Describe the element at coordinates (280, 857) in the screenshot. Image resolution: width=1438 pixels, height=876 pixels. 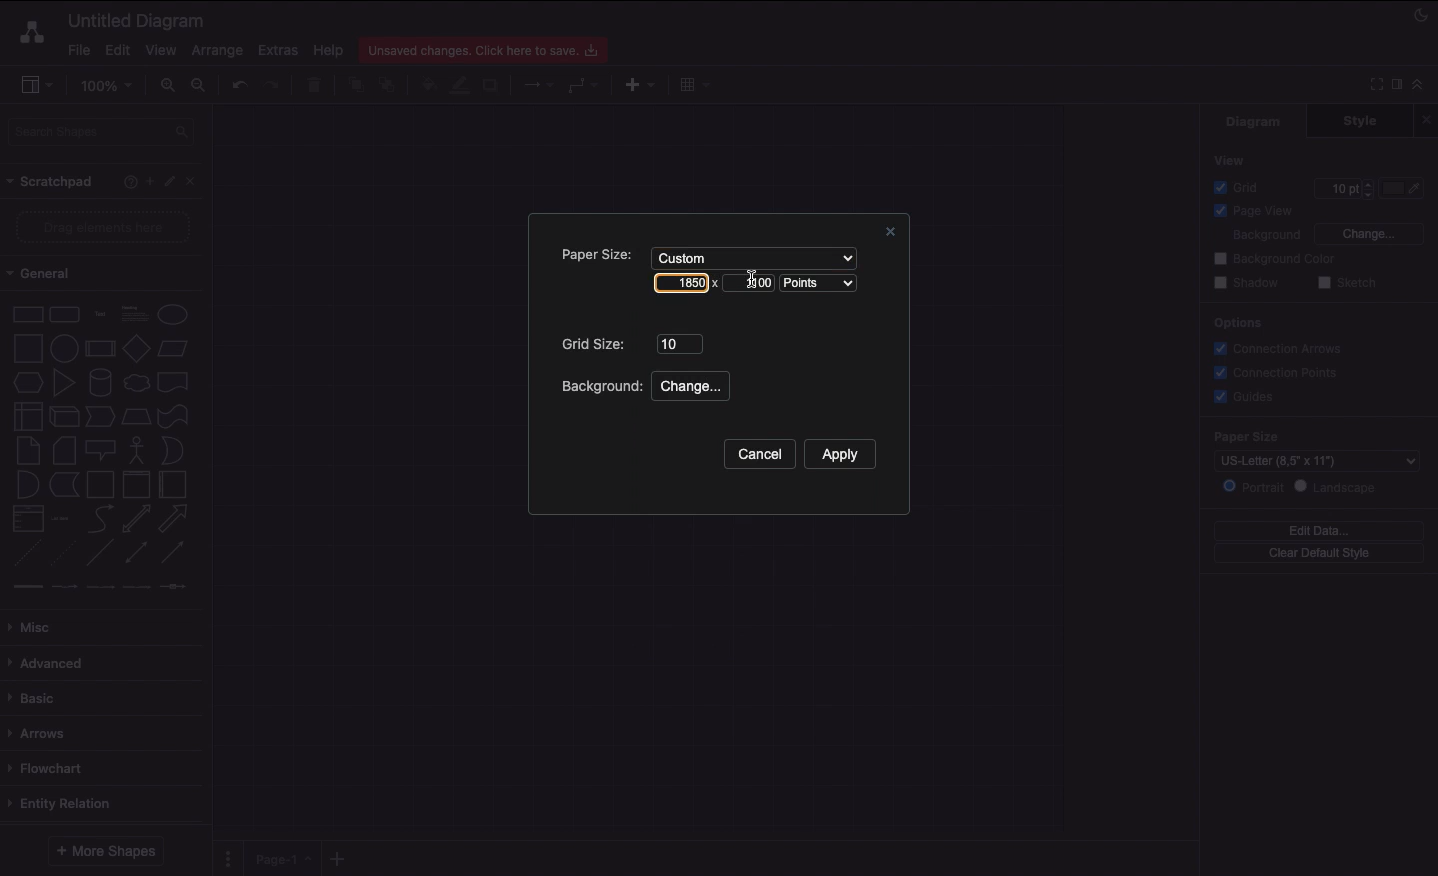
I see `Page 1` at that location.